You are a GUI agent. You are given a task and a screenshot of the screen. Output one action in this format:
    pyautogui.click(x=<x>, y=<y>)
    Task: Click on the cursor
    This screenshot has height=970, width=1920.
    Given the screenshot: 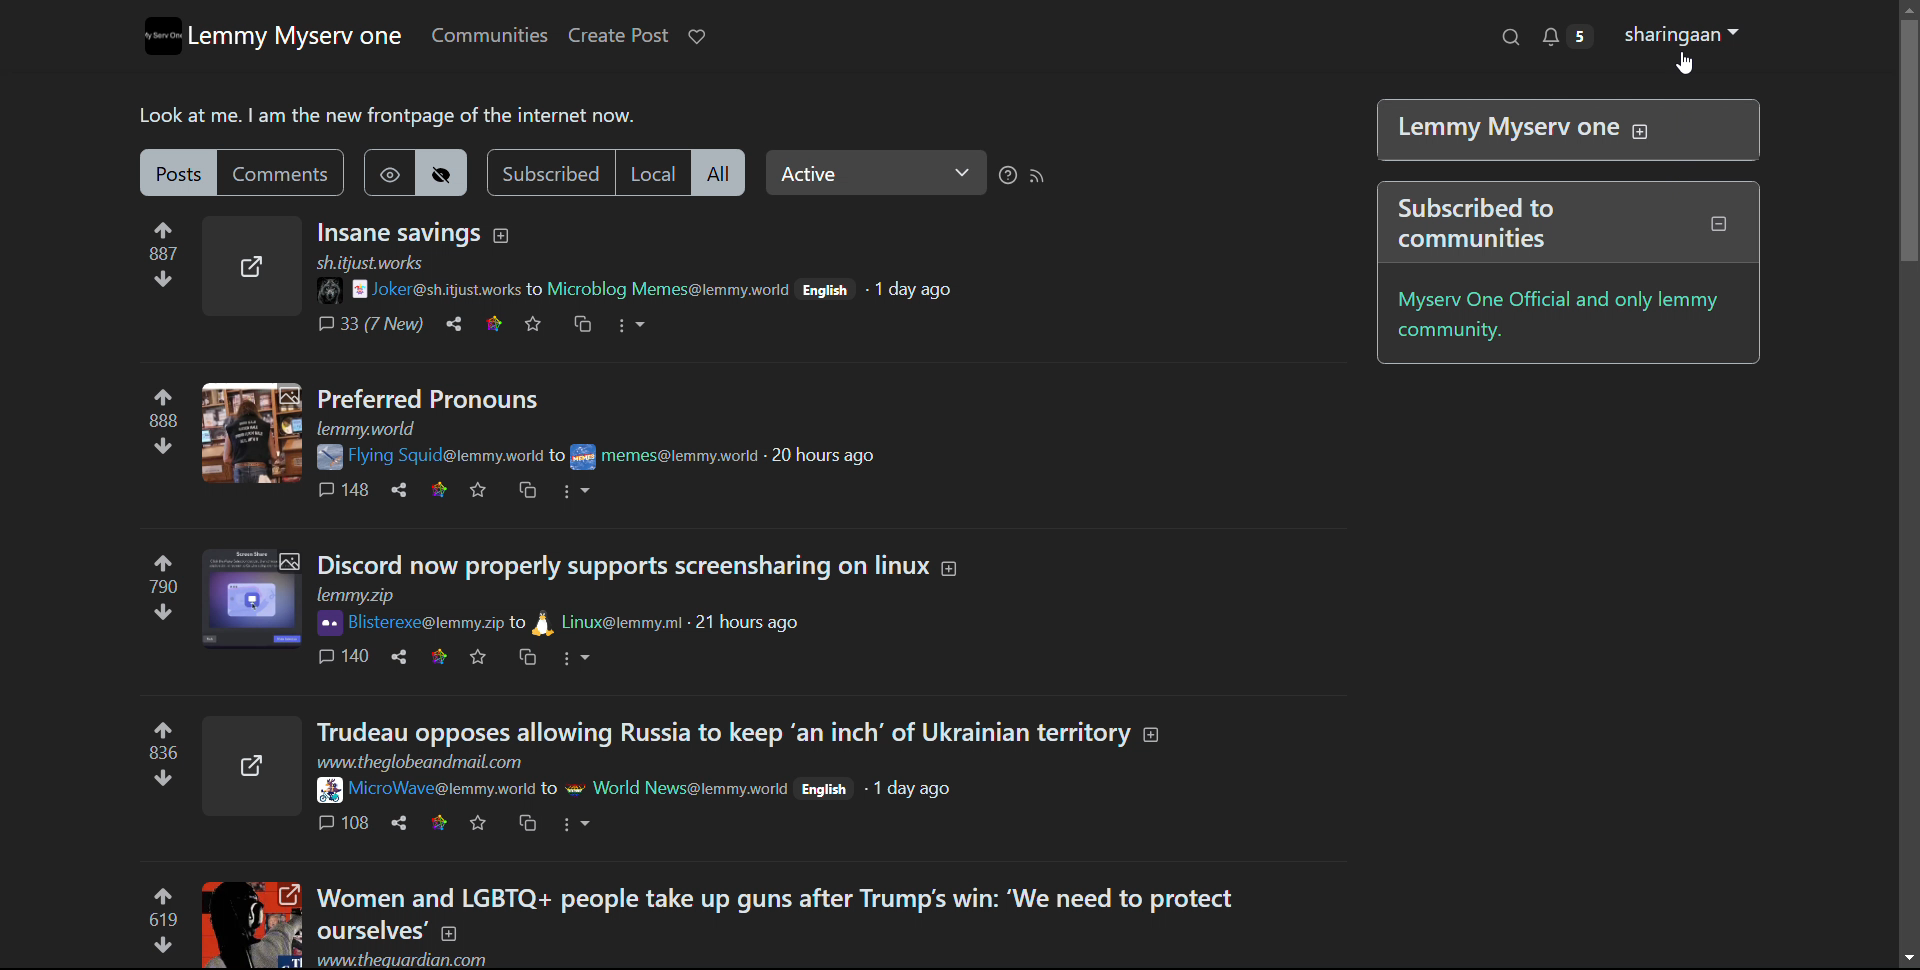 What is the action you would take?
    pyautogui.click(x=1686, y=63)
    